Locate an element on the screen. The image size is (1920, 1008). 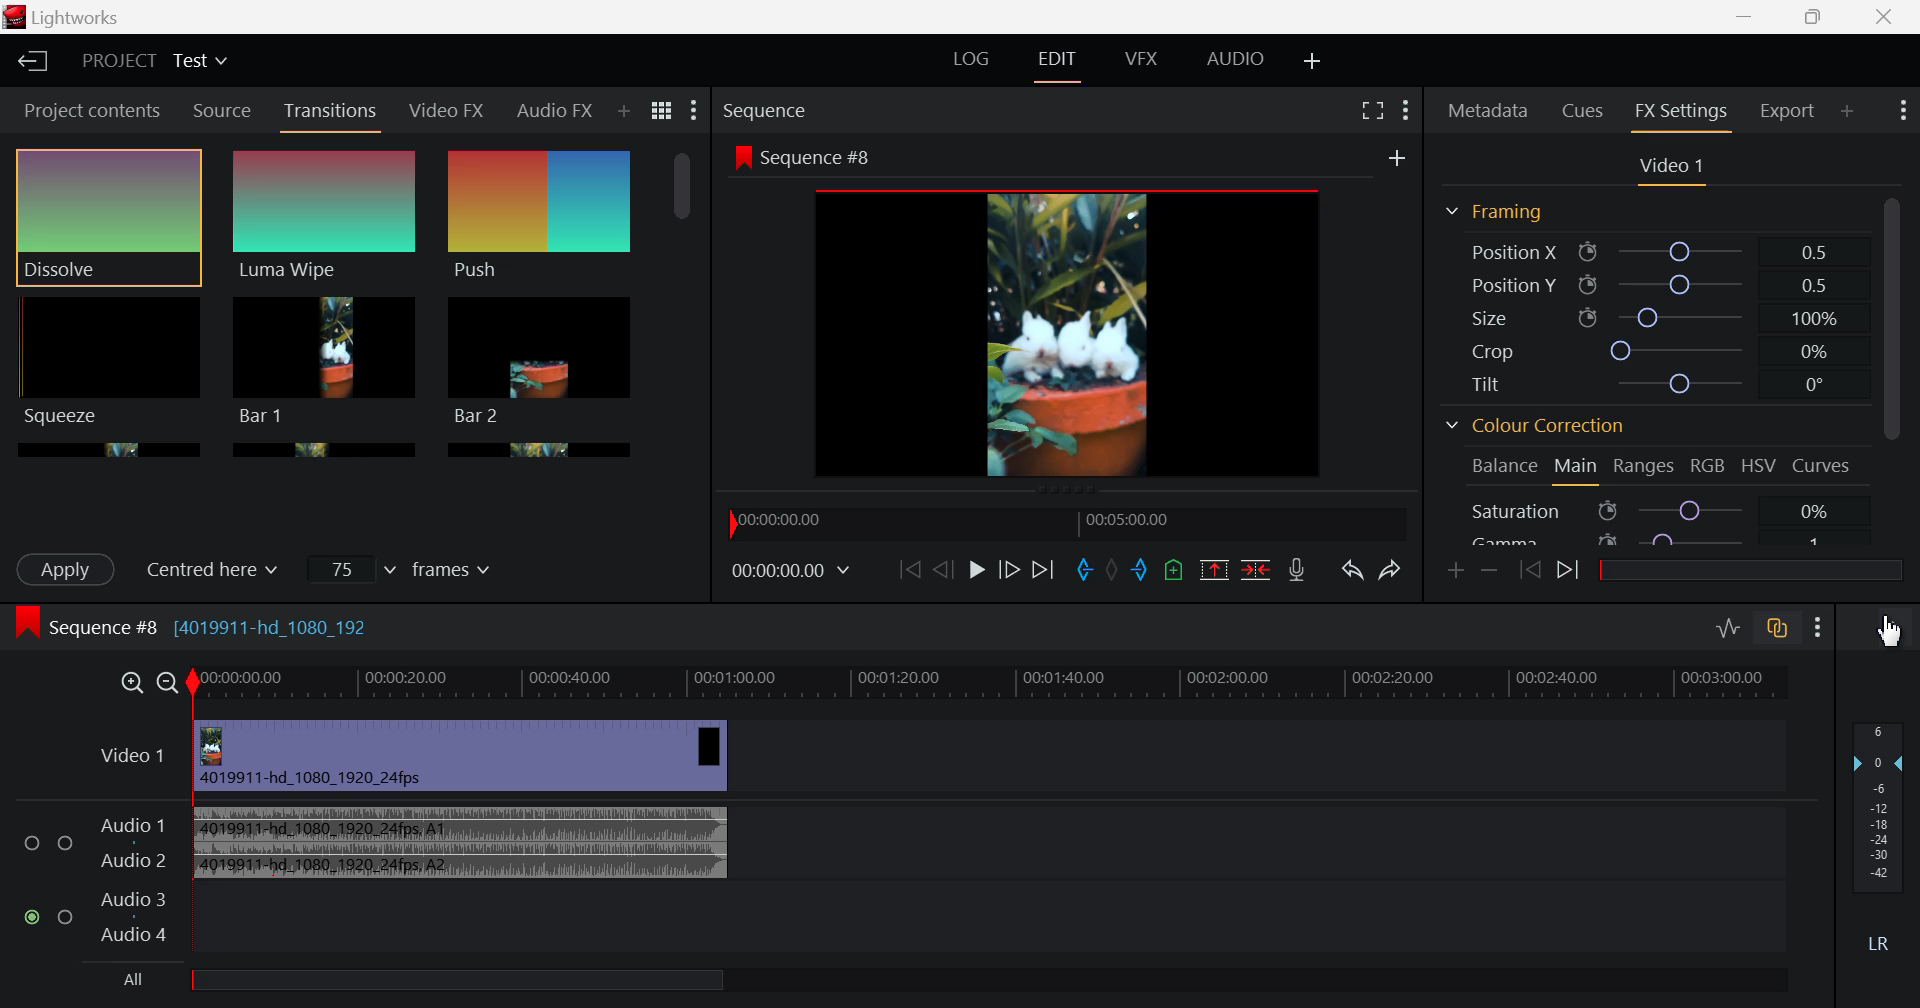
Toggle list and title view is located at coordinates (664, 112).